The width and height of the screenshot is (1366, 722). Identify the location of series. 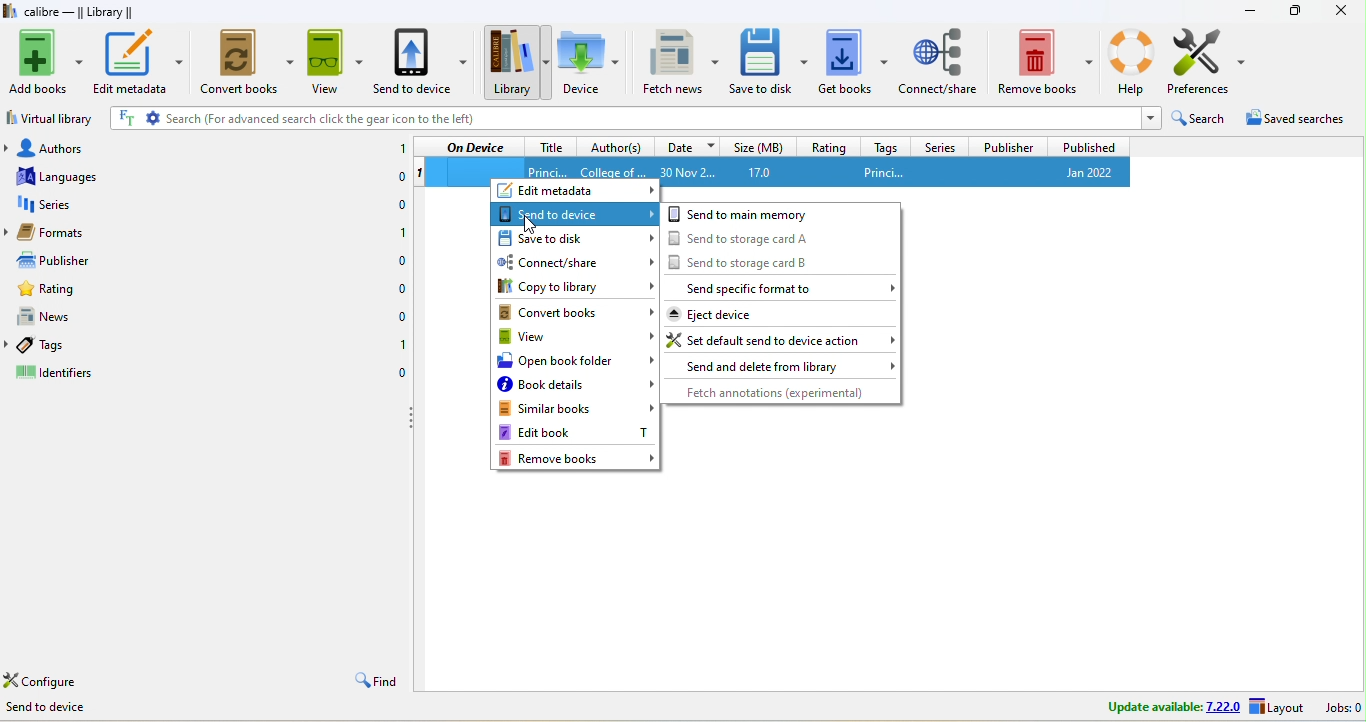
(58, 204).